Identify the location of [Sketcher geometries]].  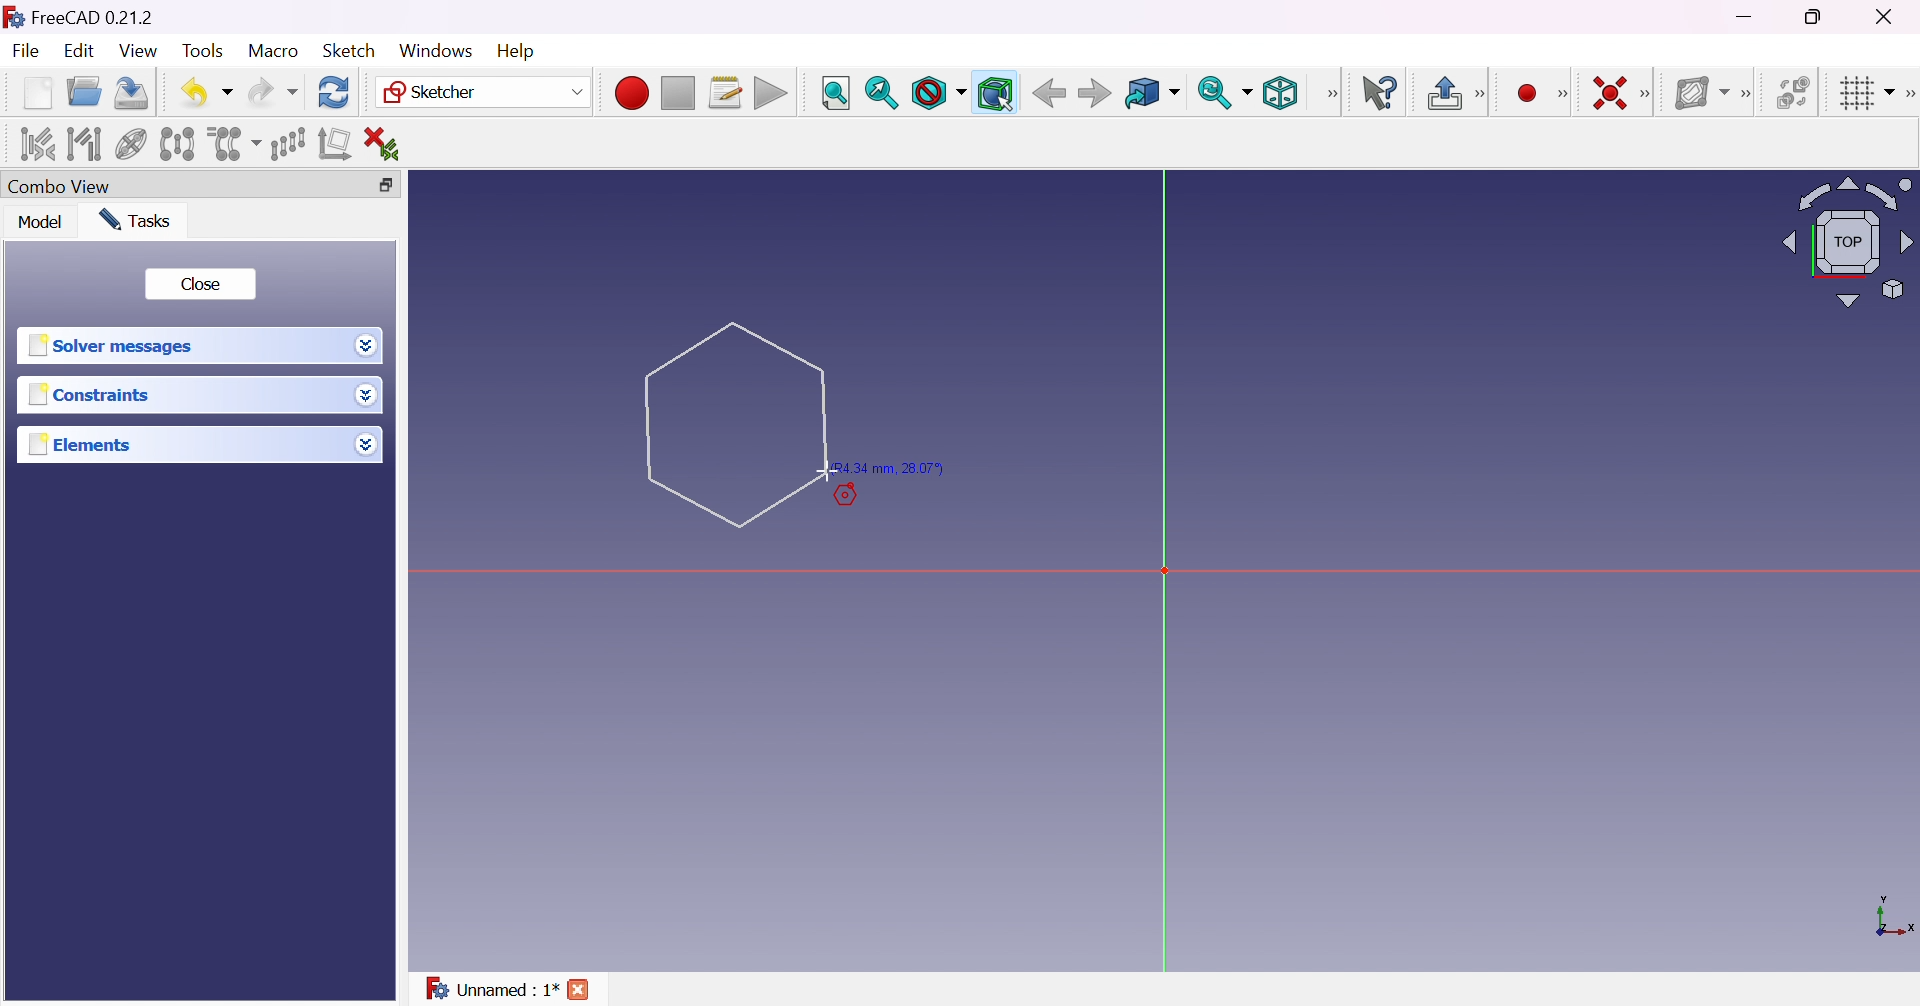
(1562, 94).